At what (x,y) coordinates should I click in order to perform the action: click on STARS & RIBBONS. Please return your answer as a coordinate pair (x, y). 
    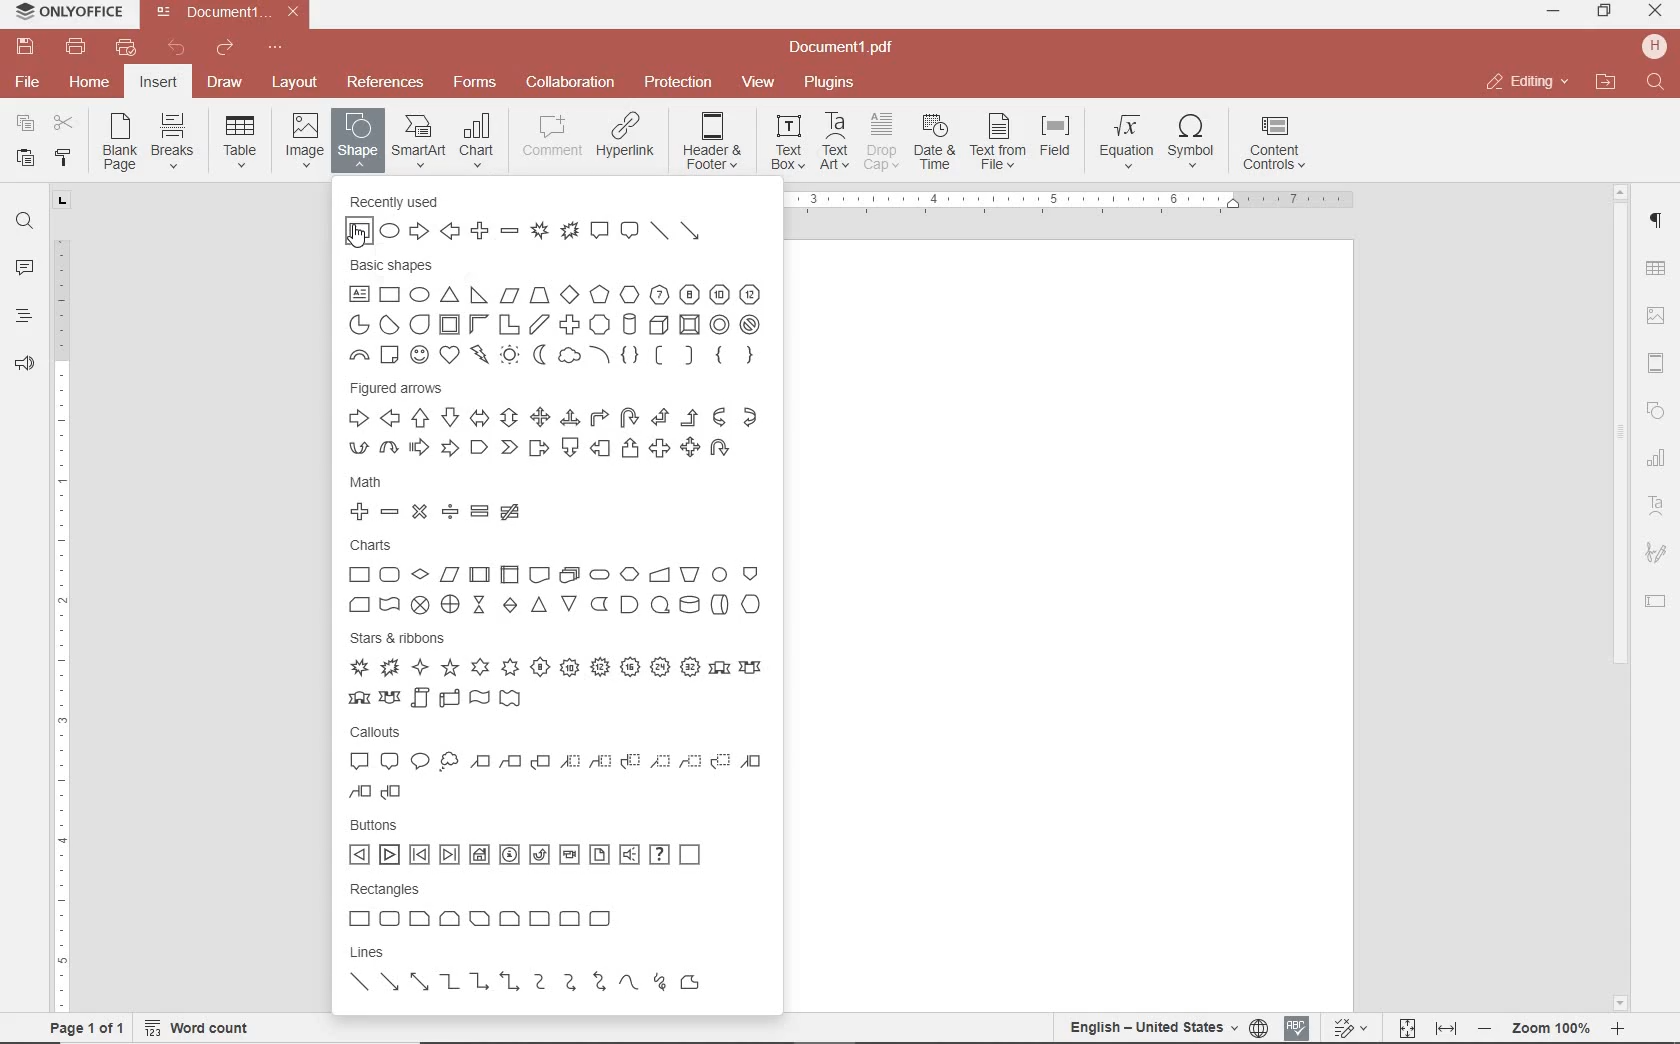
    Looking at the image, I should click on (555, 667).